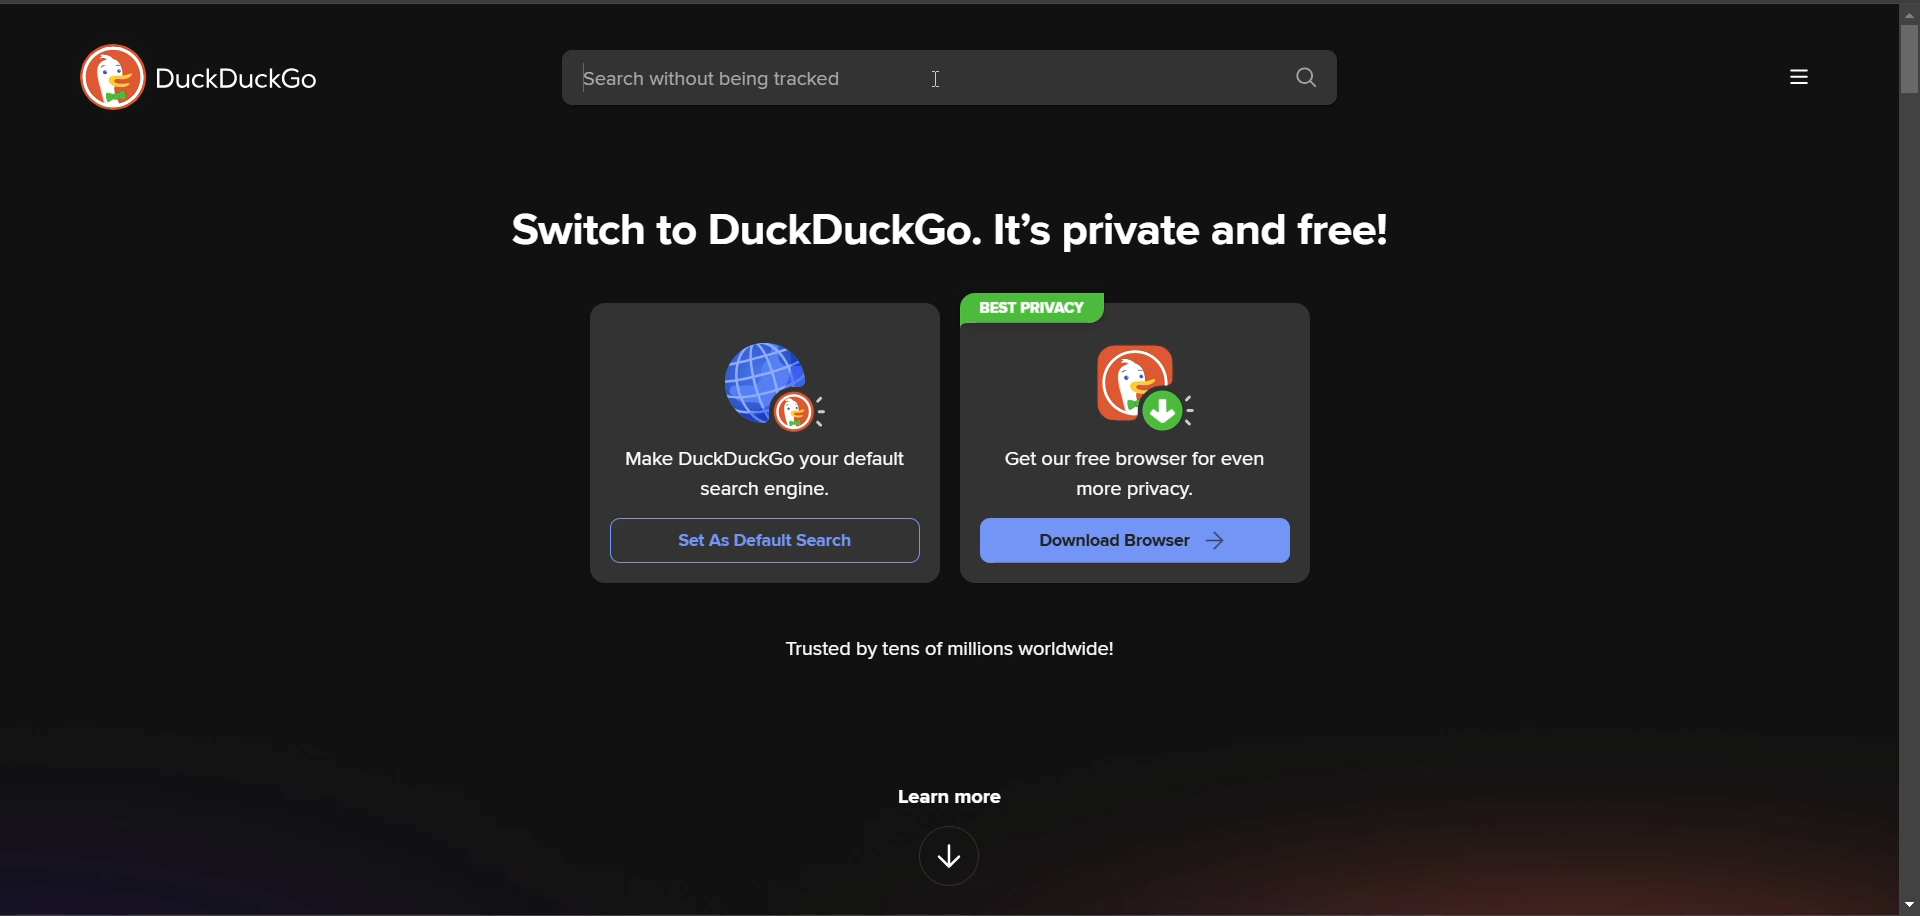  What do you see at coordinates (911, 75) in the screenshot?
I see `search bar` at bounding box center [911, 75].